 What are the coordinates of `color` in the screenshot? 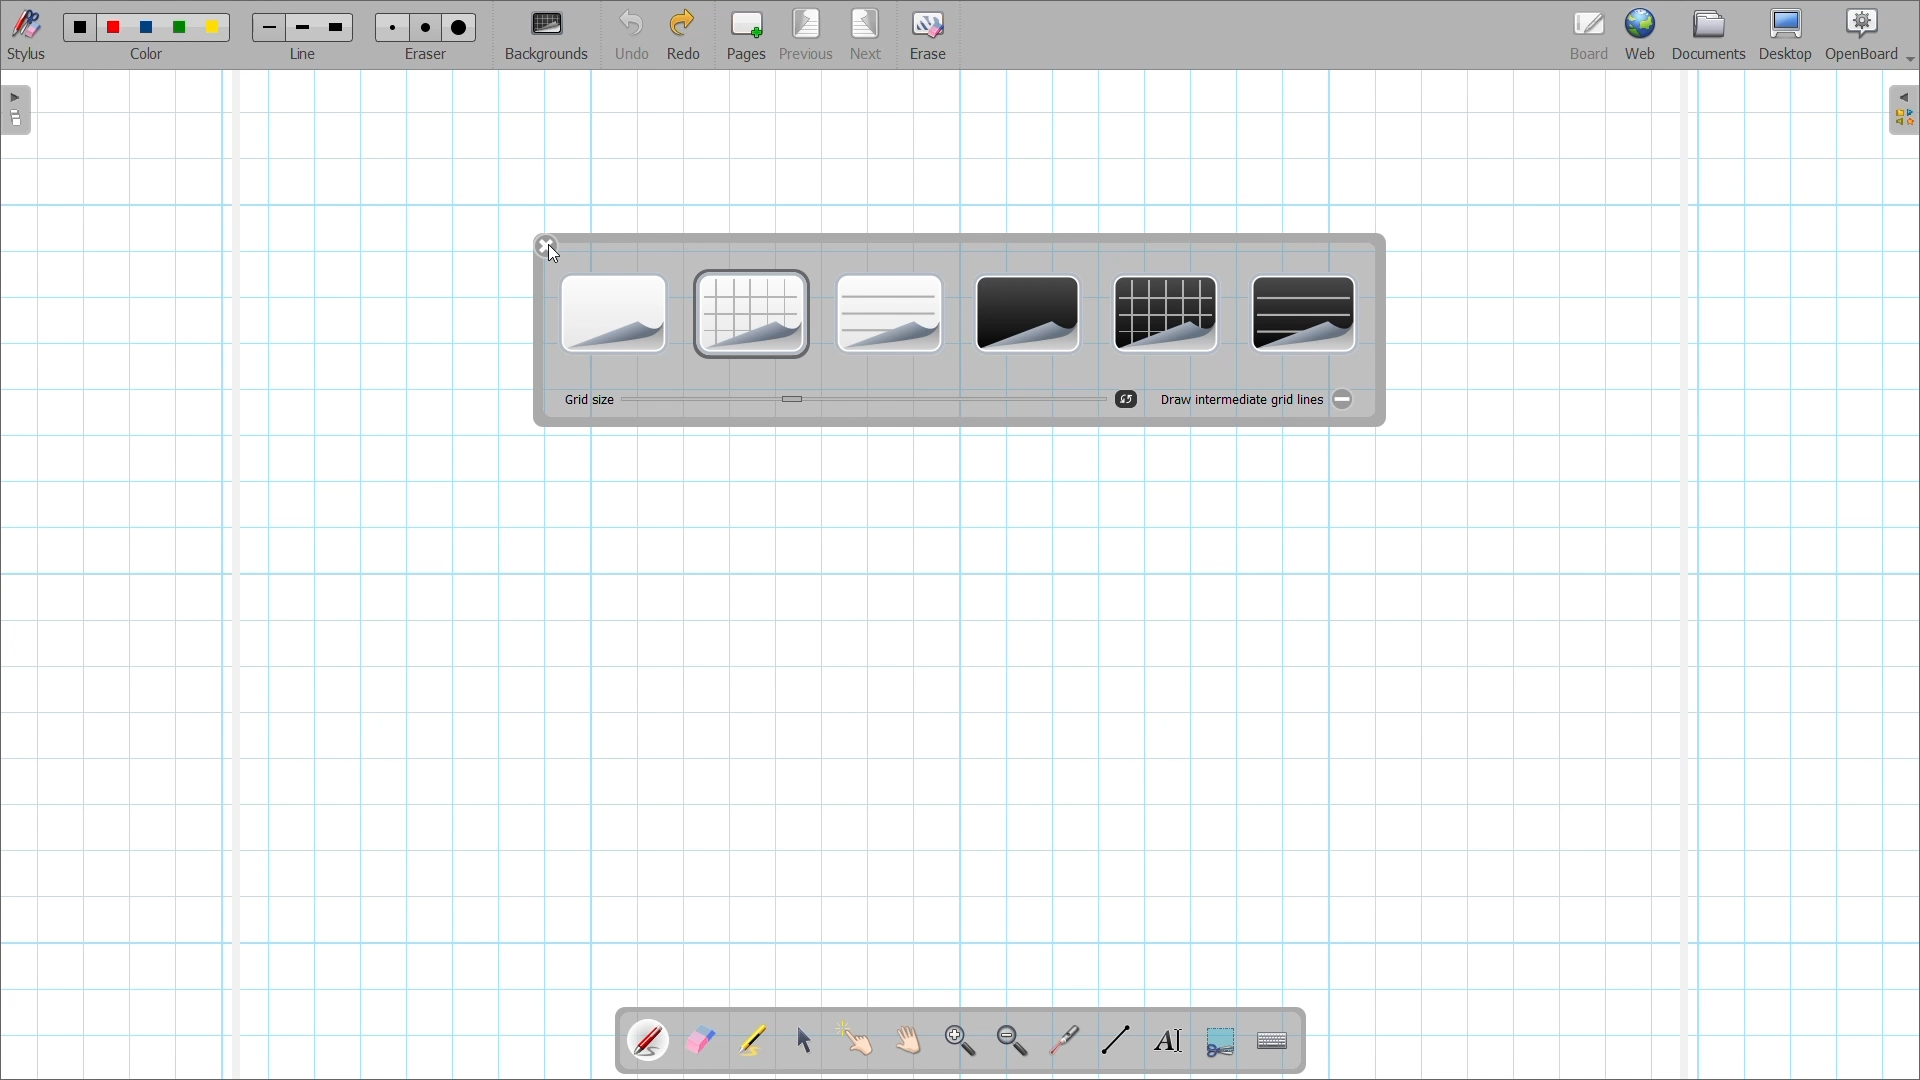 It's located at (152, 55).